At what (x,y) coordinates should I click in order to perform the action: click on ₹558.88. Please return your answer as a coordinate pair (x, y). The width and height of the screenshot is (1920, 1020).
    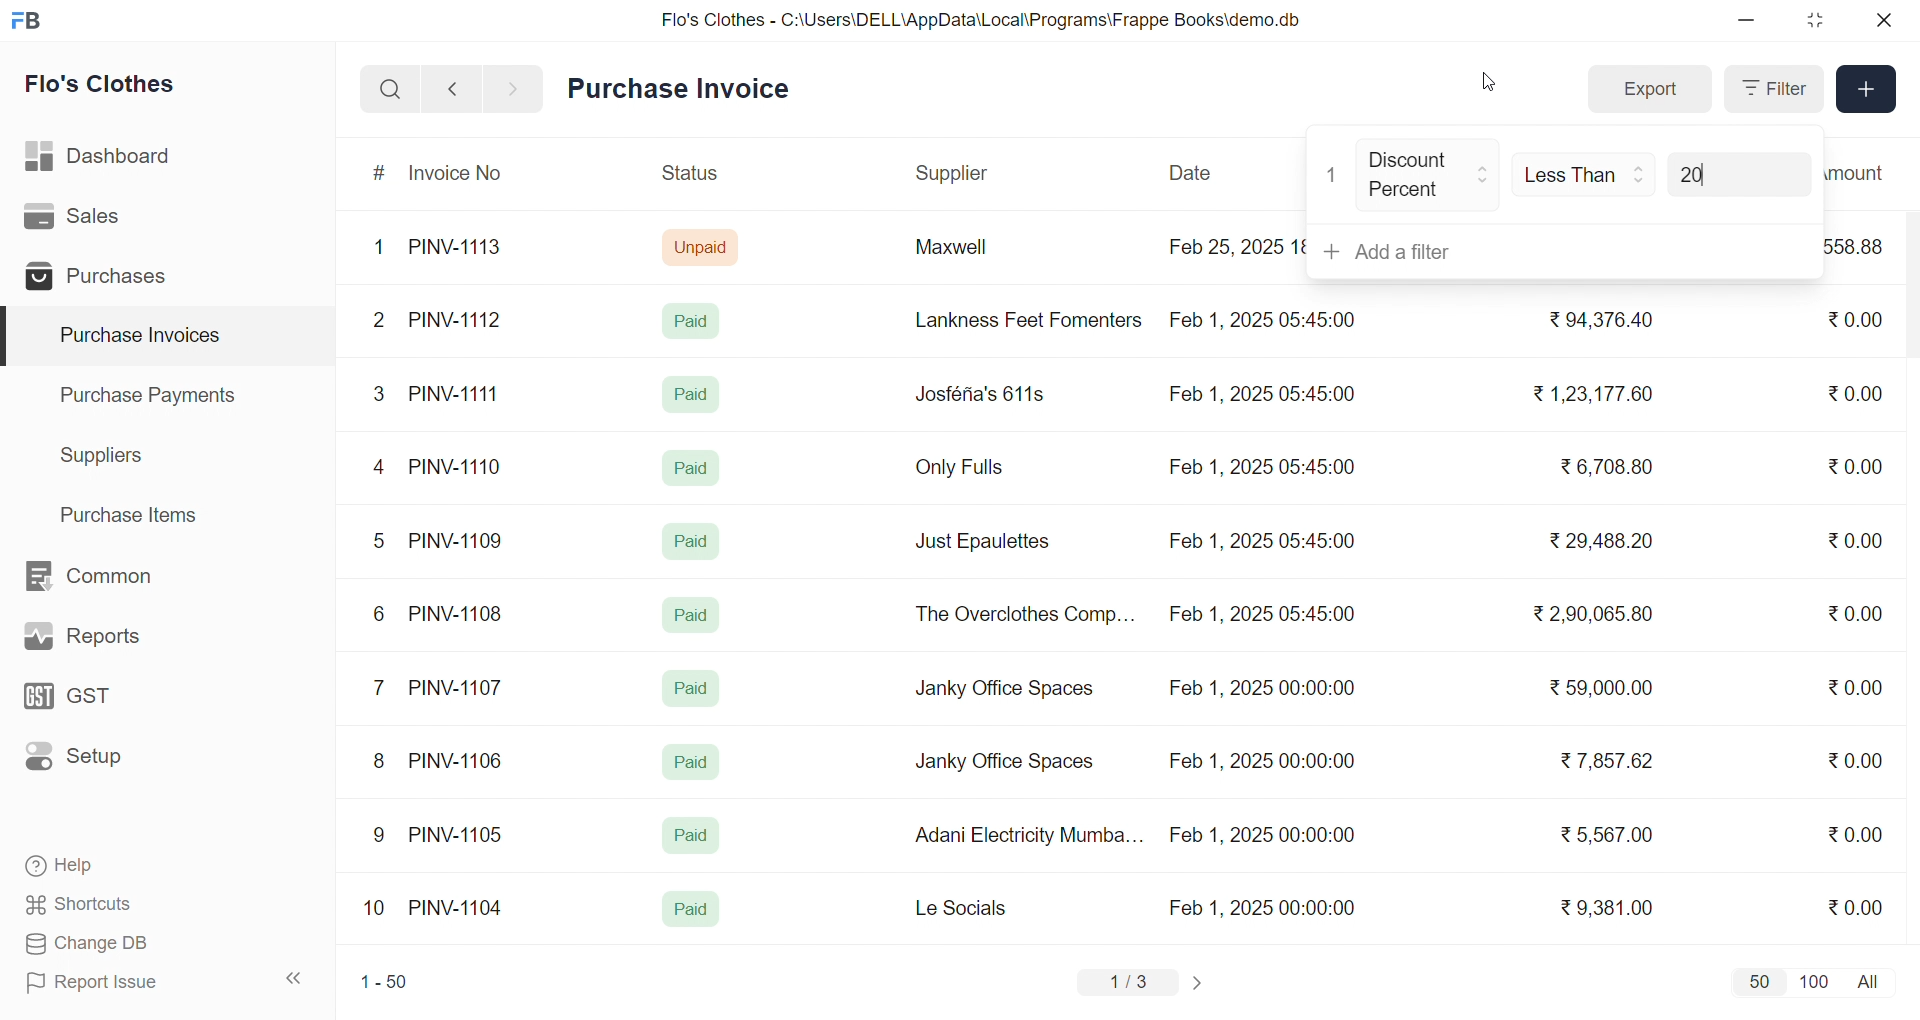
    Looking at the image, I should click on (1862, 246).